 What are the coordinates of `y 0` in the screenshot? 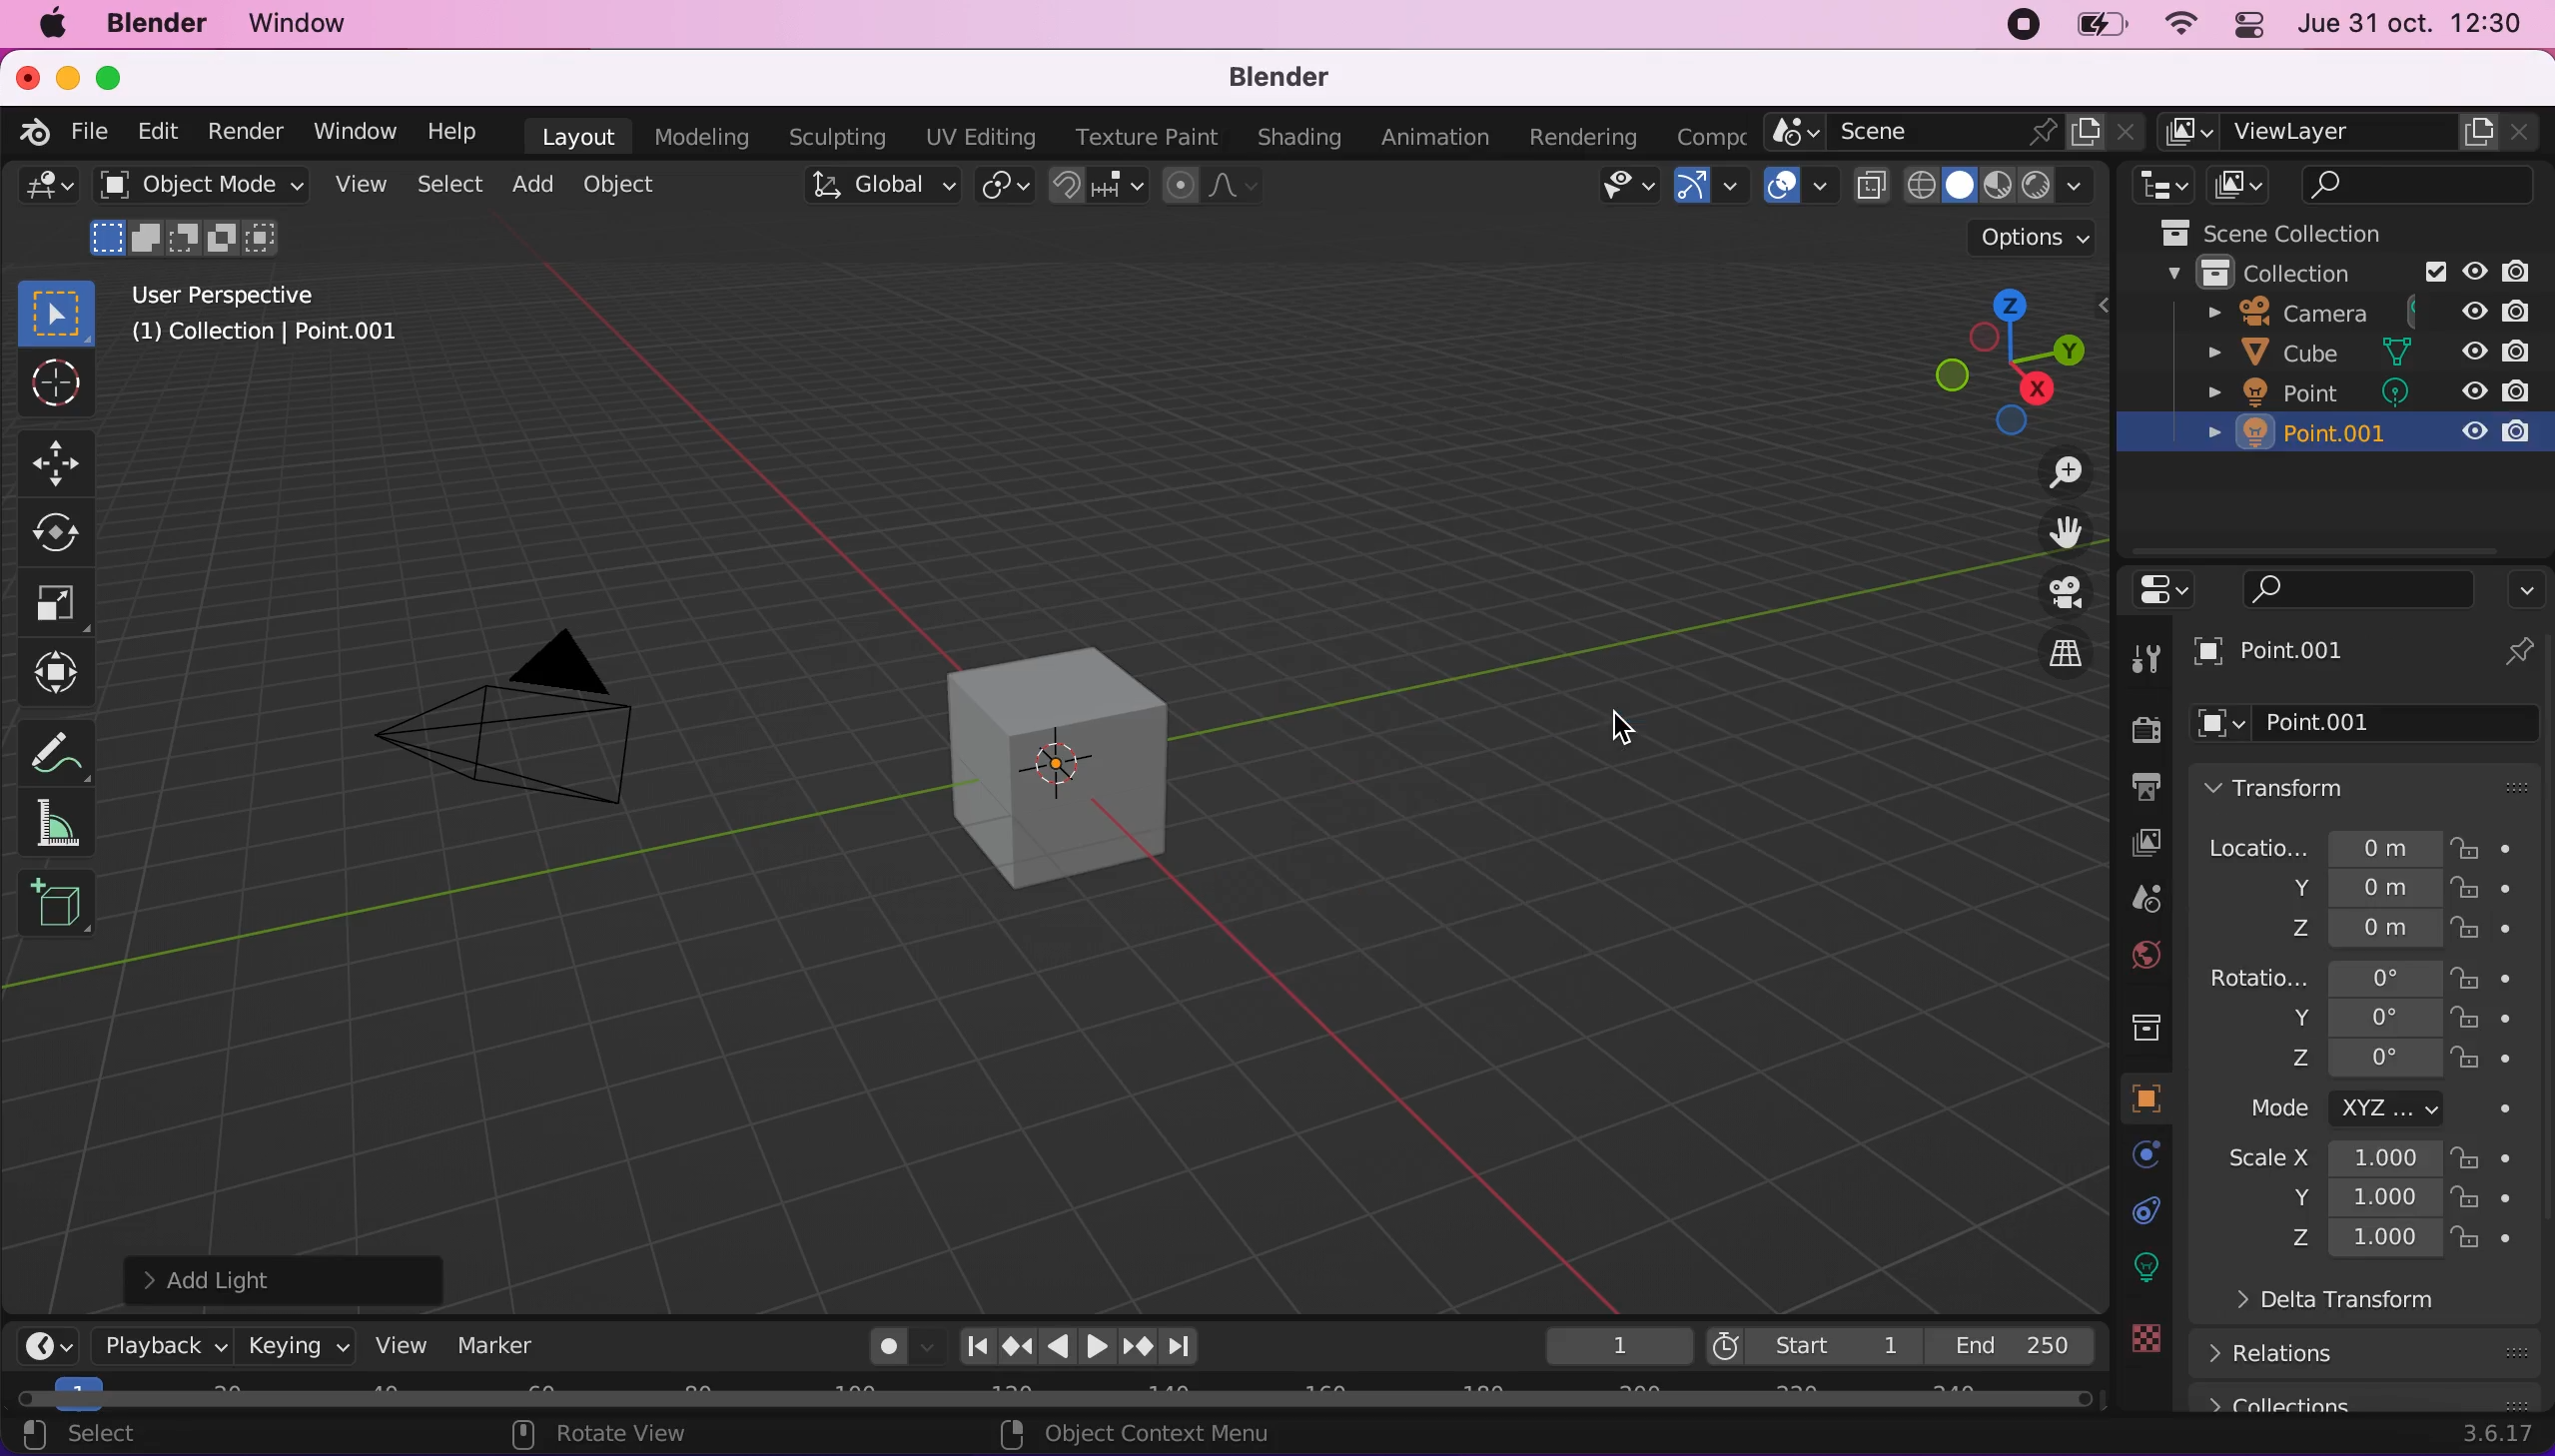 It's located at (2355, 1019).